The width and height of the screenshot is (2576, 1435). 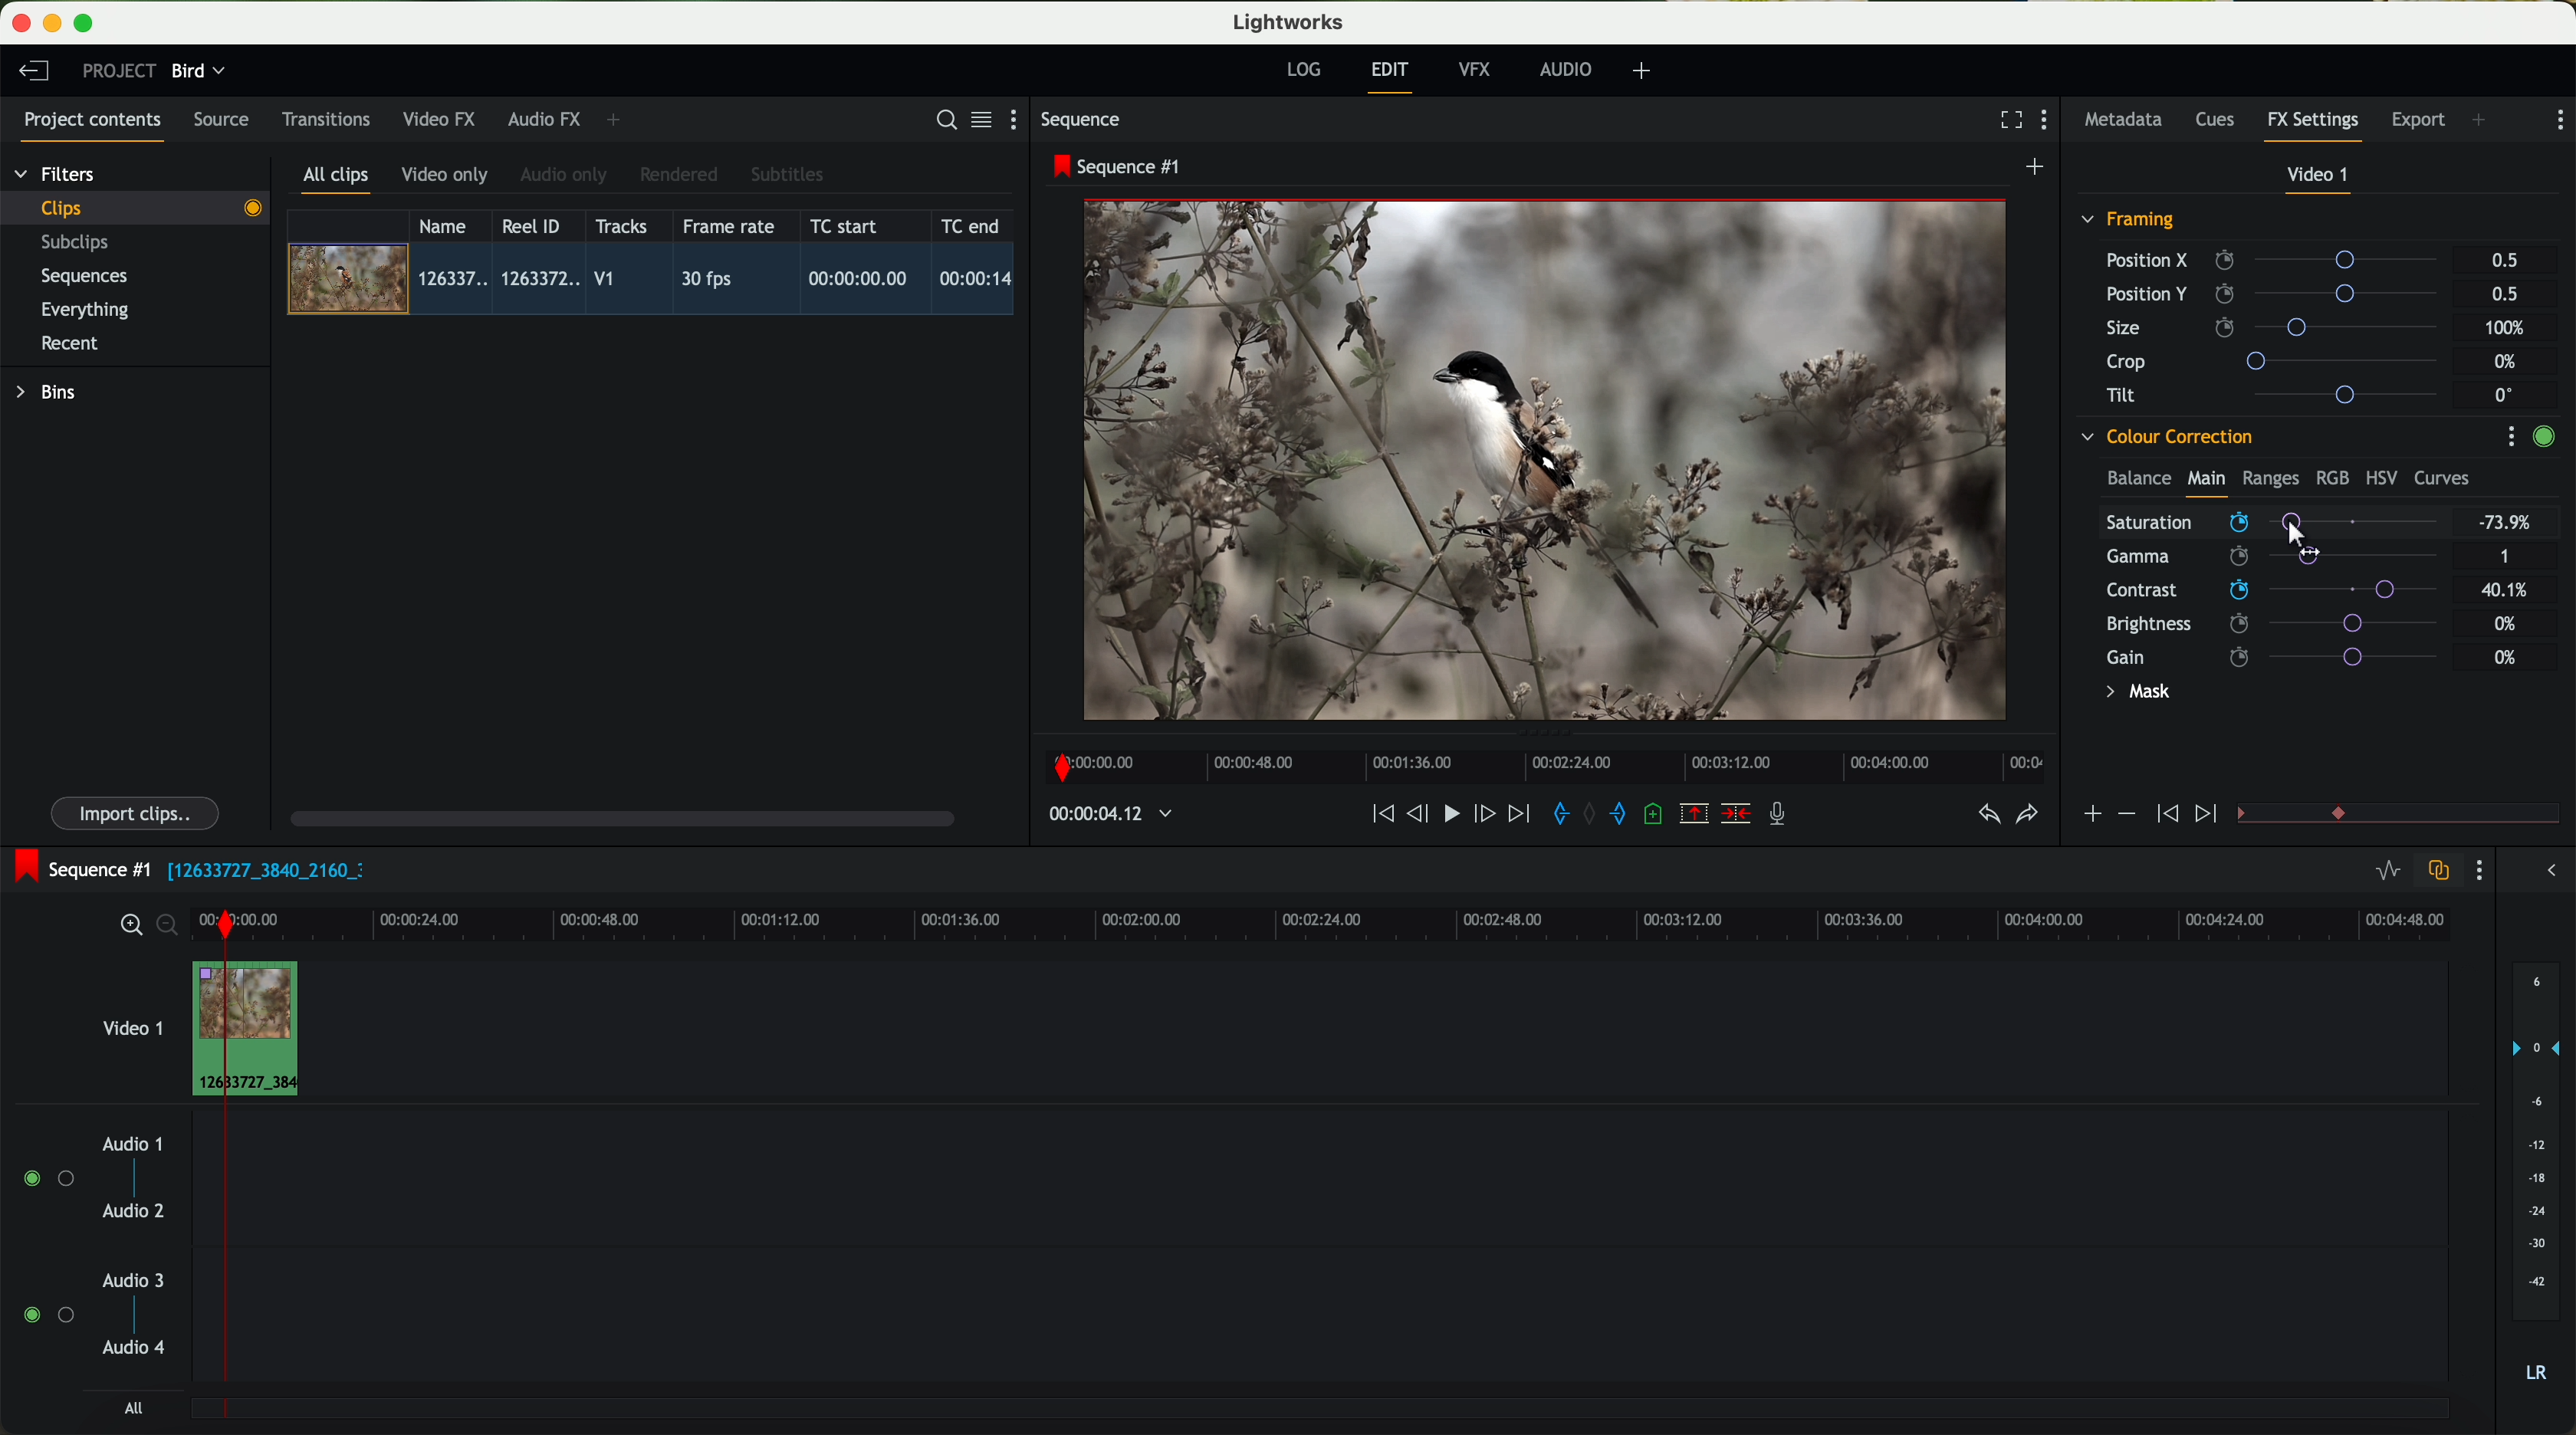 What do you see at coordinates (2281, 394) in the screenshot?
I see `tilt` at bounding box center [2281, 394].